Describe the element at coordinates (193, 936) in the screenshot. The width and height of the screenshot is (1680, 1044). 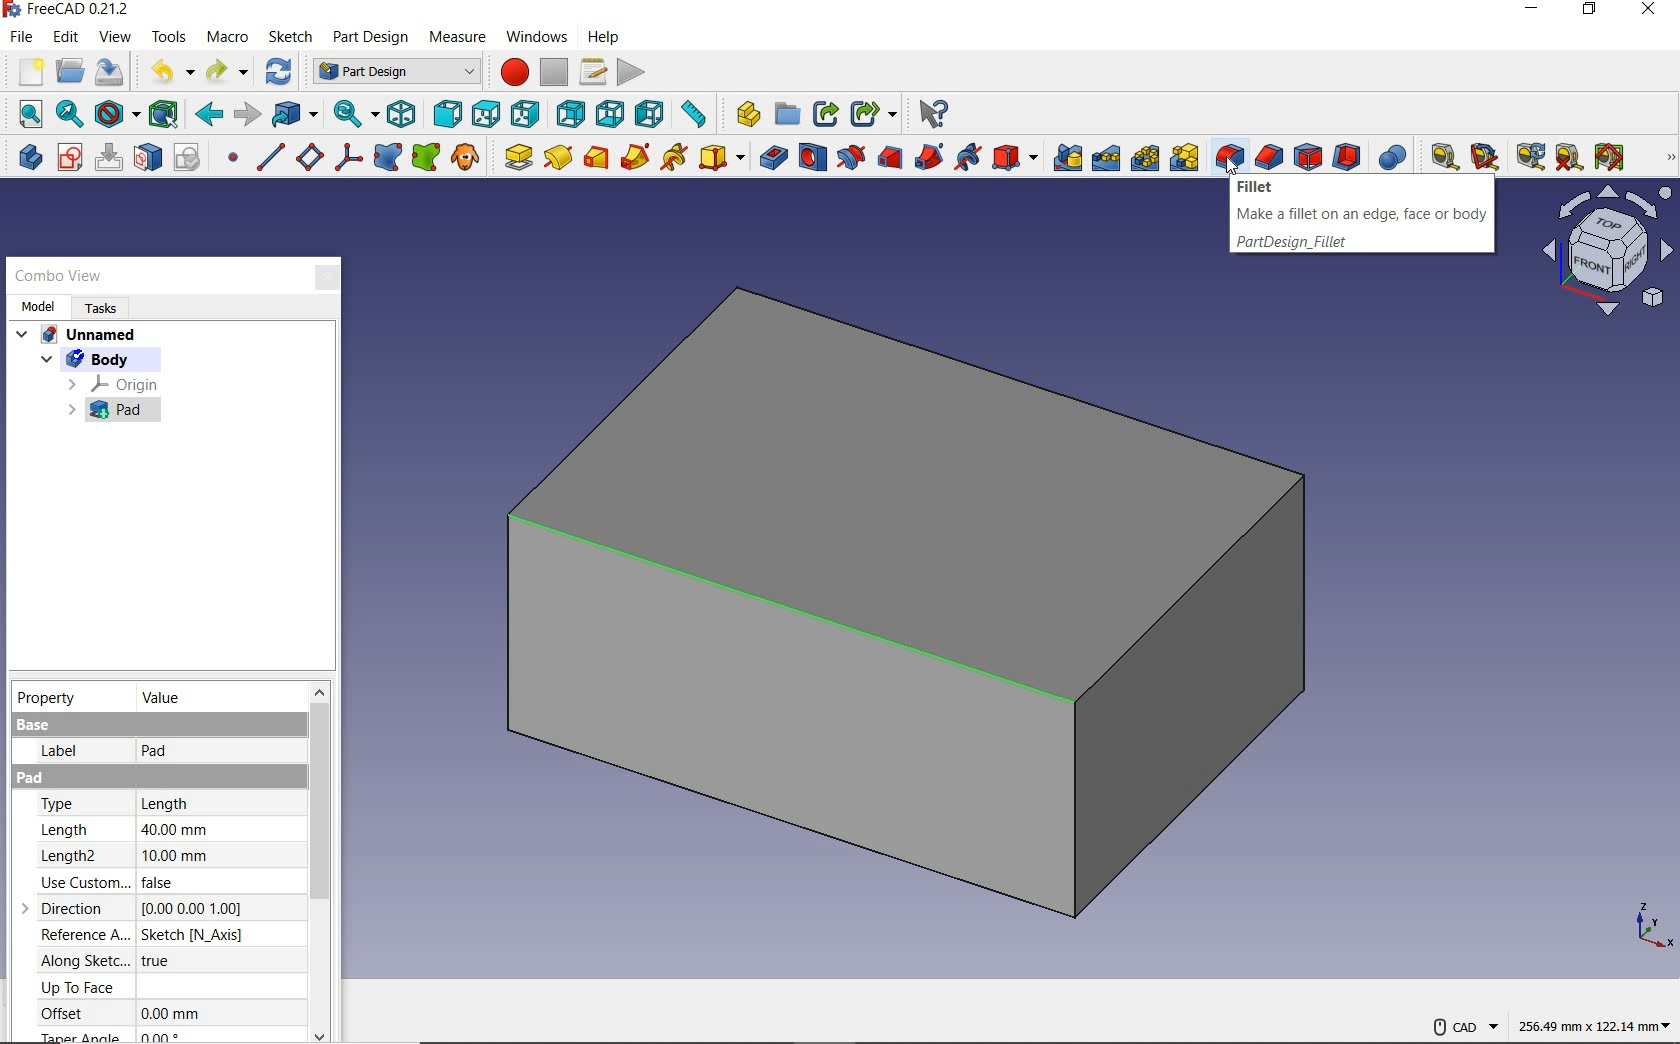
I see `Sketch [N Axis]` at that location.